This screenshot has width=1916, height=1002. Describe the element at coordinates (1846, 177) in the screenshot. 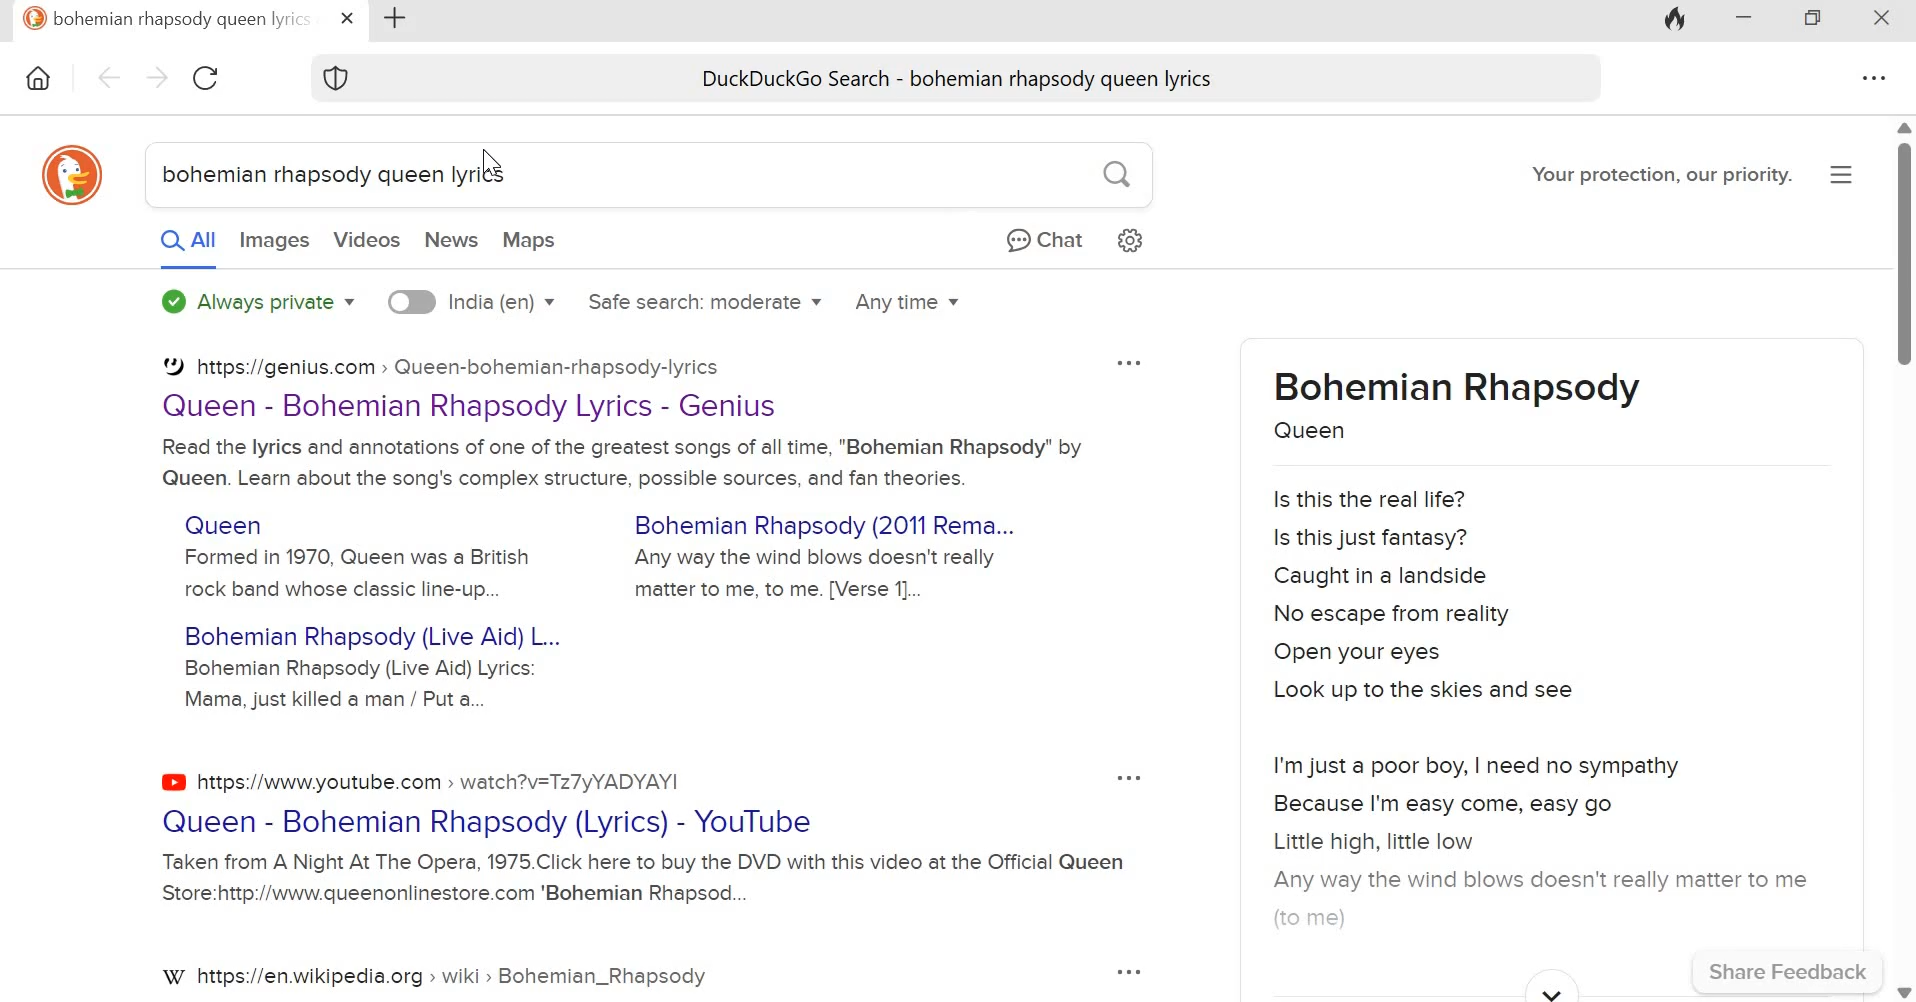

I see `Application menu` at that location.